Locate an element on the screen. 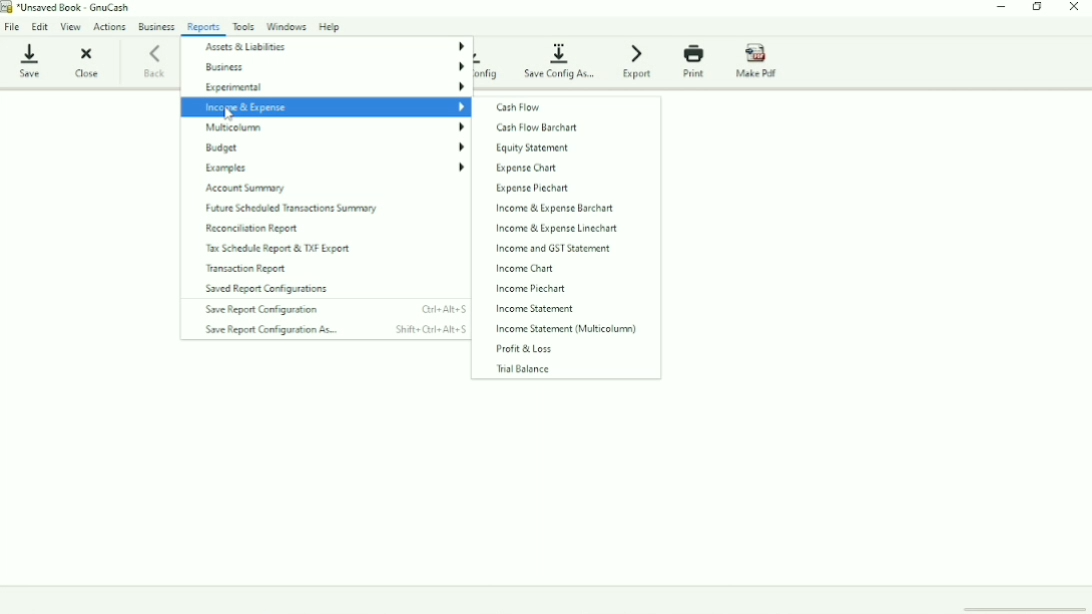 This screenshot has height=614, width=1092. Business is located at coordinates (332, 67).